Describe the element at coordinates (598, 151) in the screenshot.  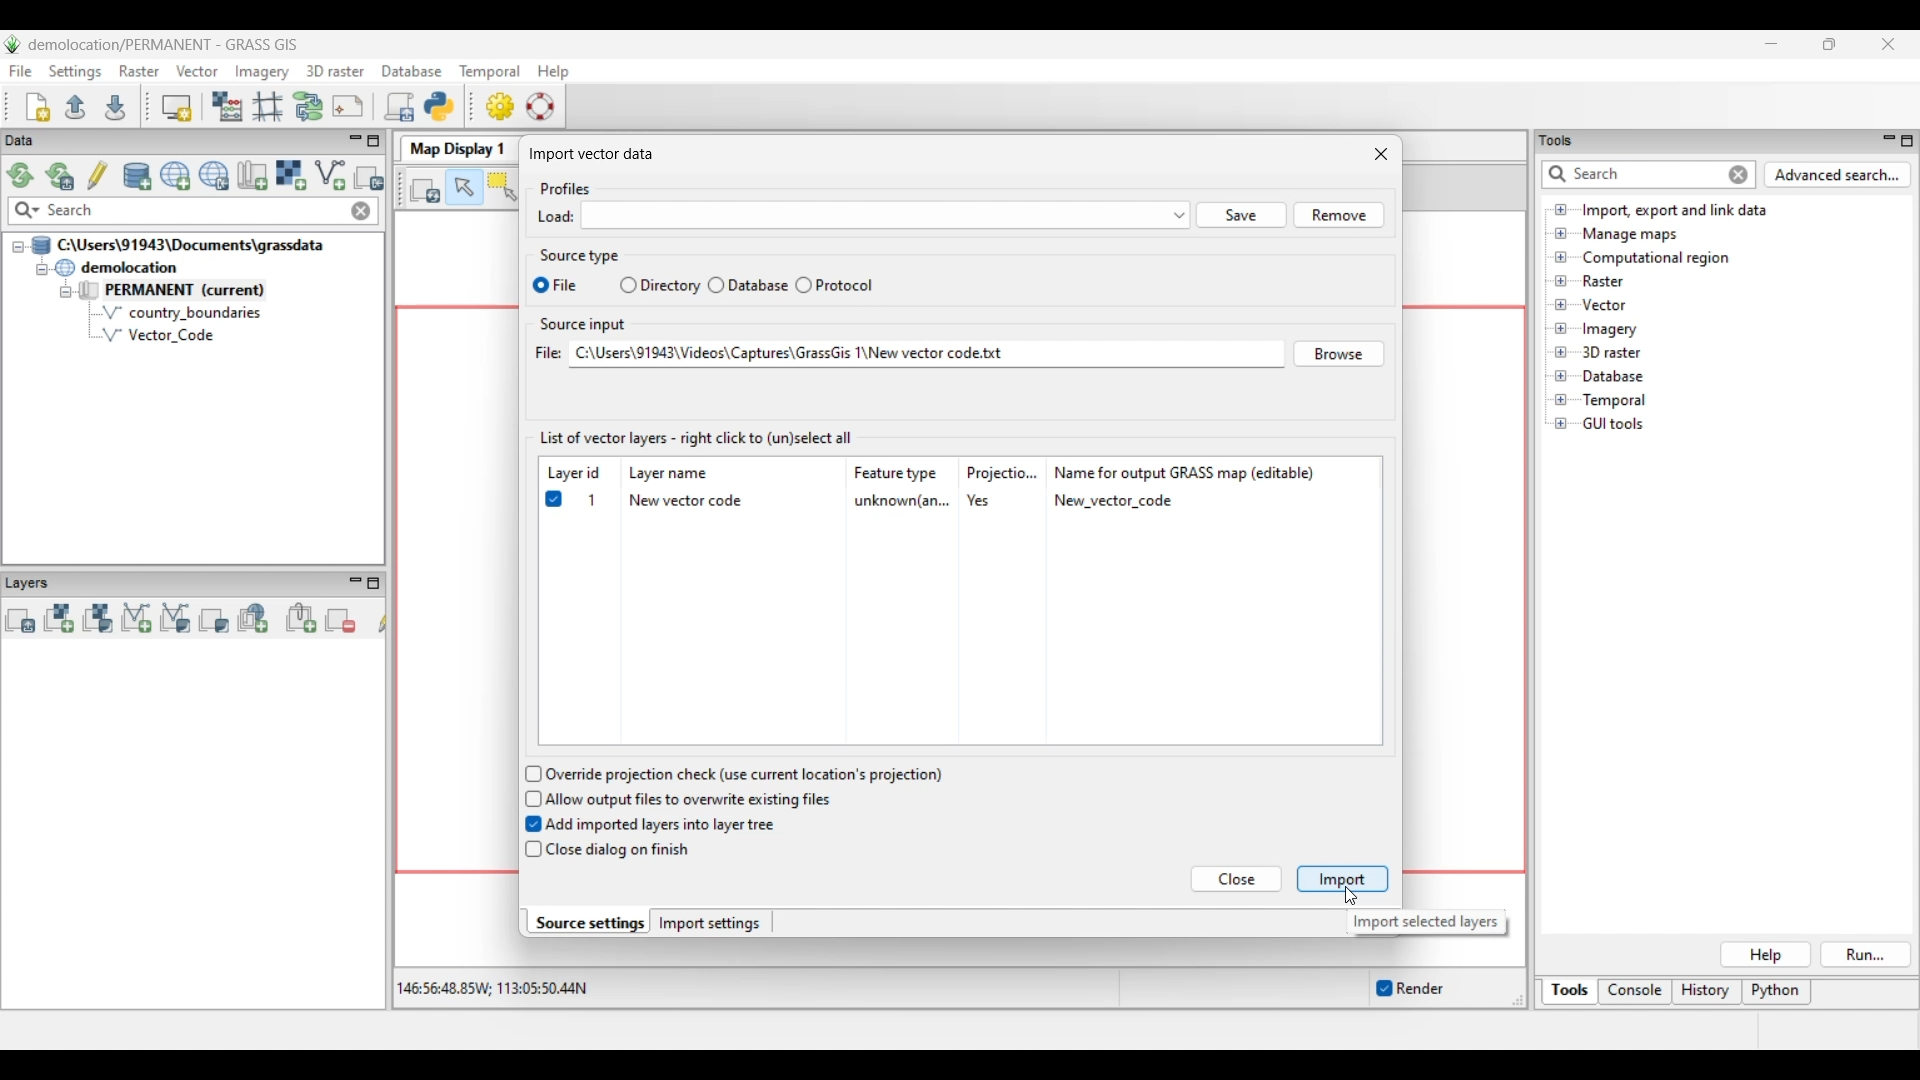
I see `| Import vector data` at that location.